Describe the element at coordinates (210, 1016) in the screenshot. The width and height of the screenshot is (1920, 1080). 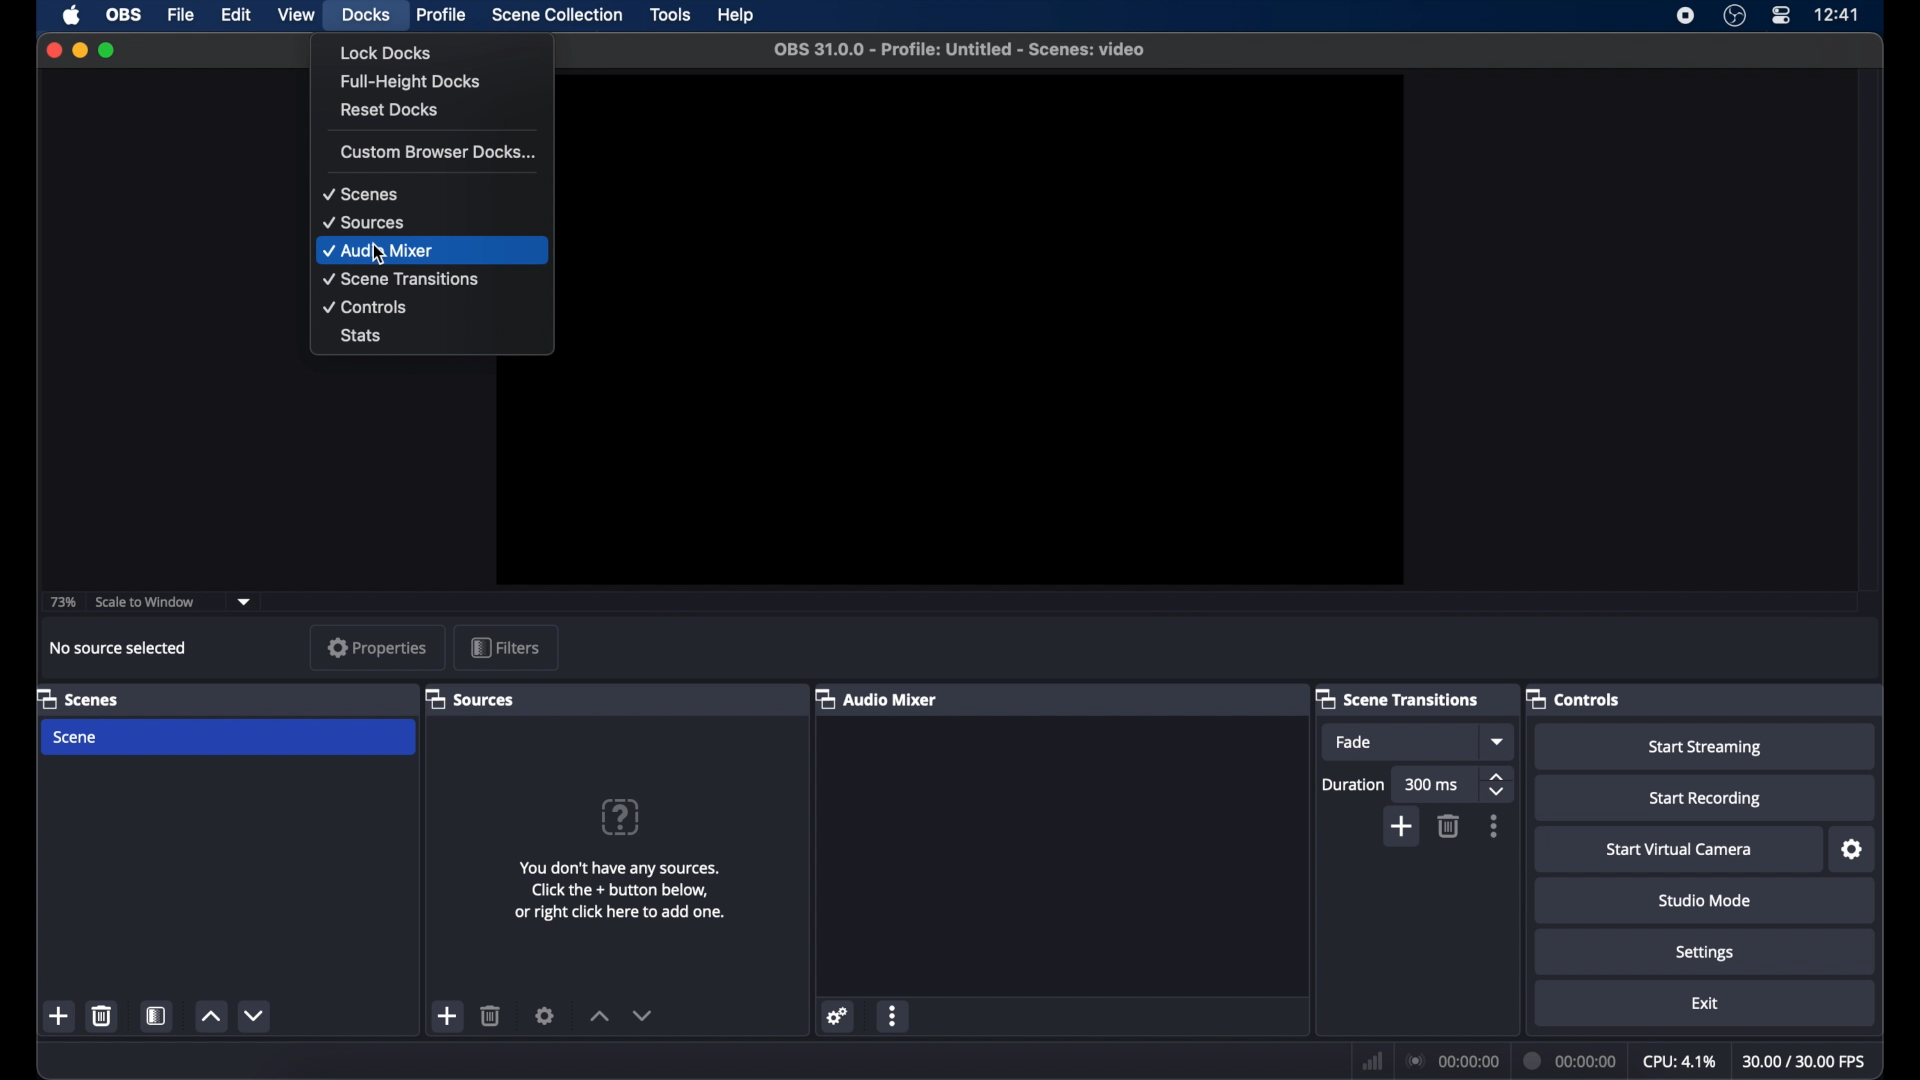
I see `increment` at that location.